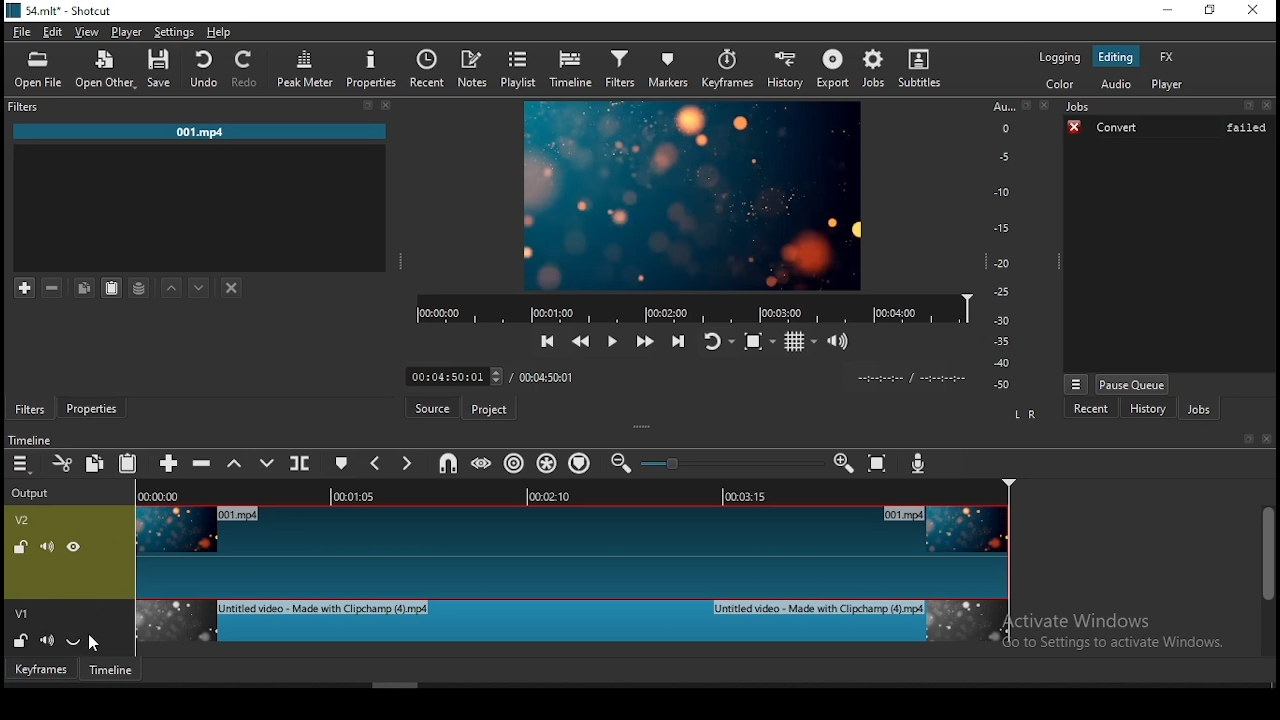 The height and width of the screenshot is (720, 1280). Describe the element at coordinates (23, 467) in the screenshot. I see `timeline menu` at that location.